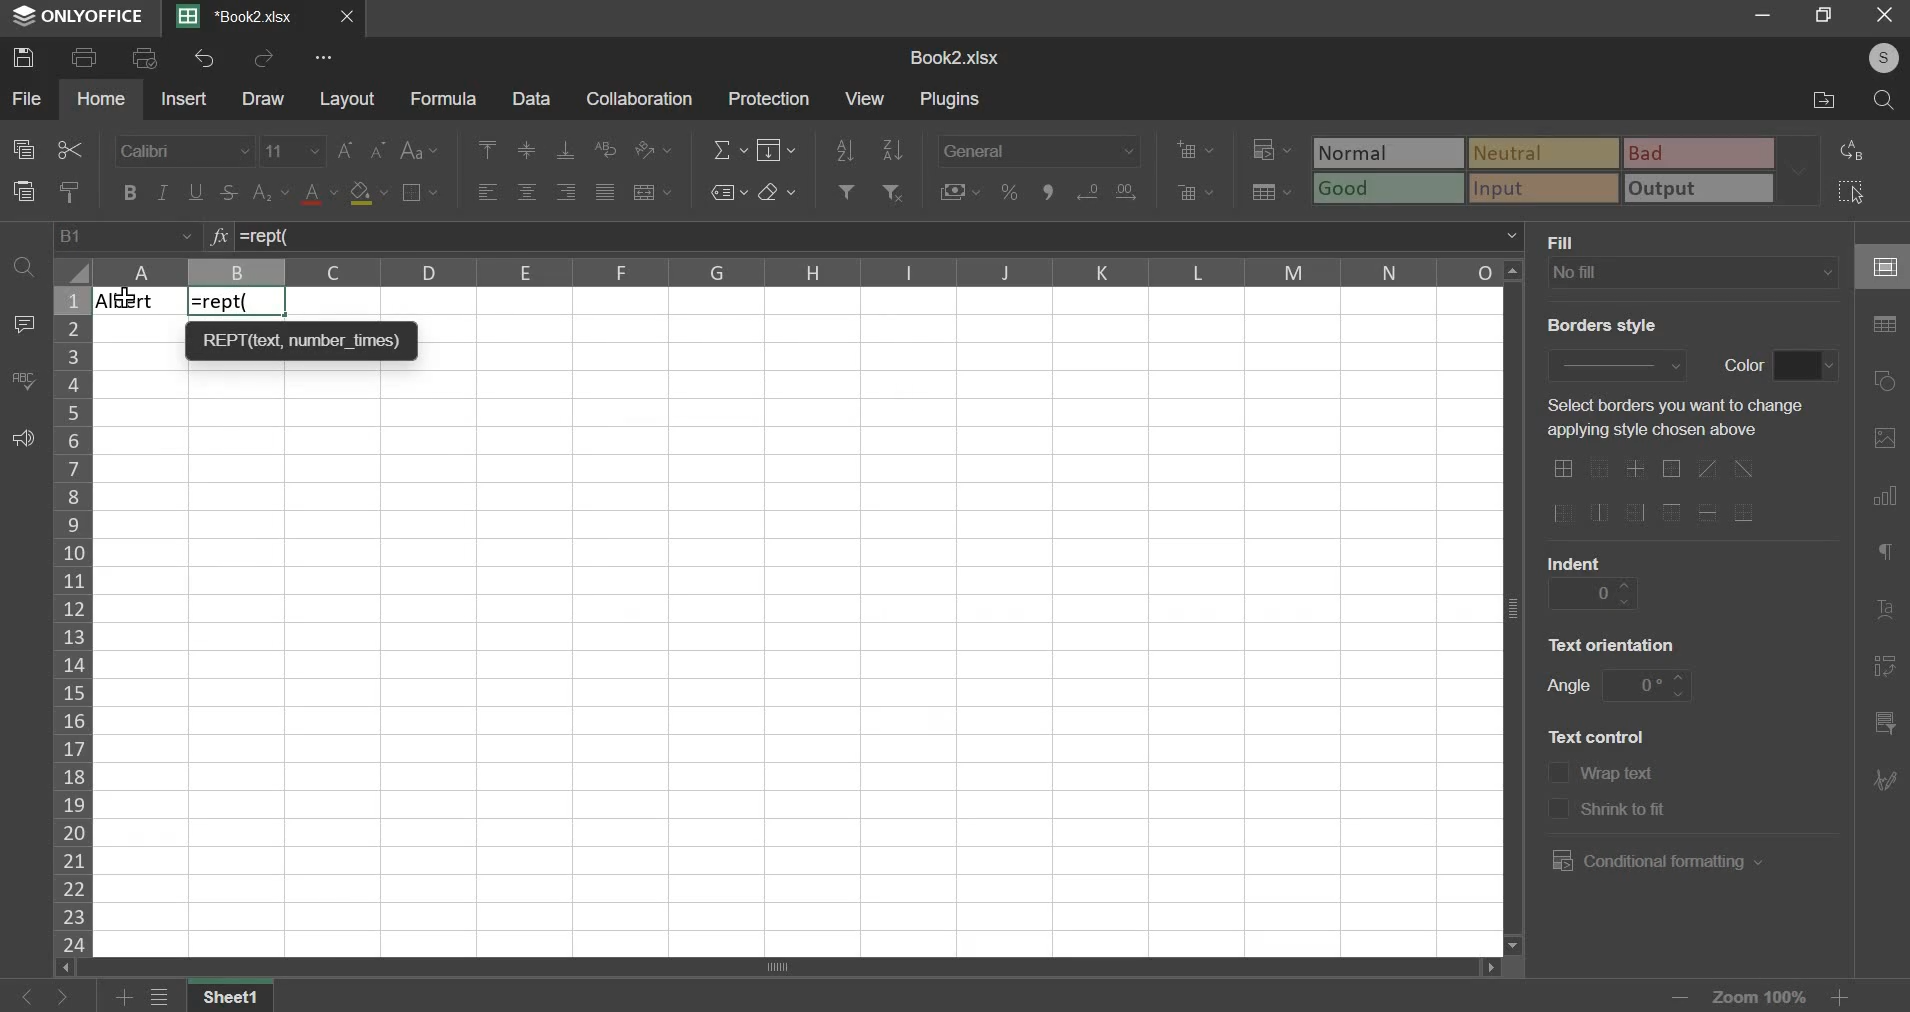  I want to click on wrap text, so click(604, 149).